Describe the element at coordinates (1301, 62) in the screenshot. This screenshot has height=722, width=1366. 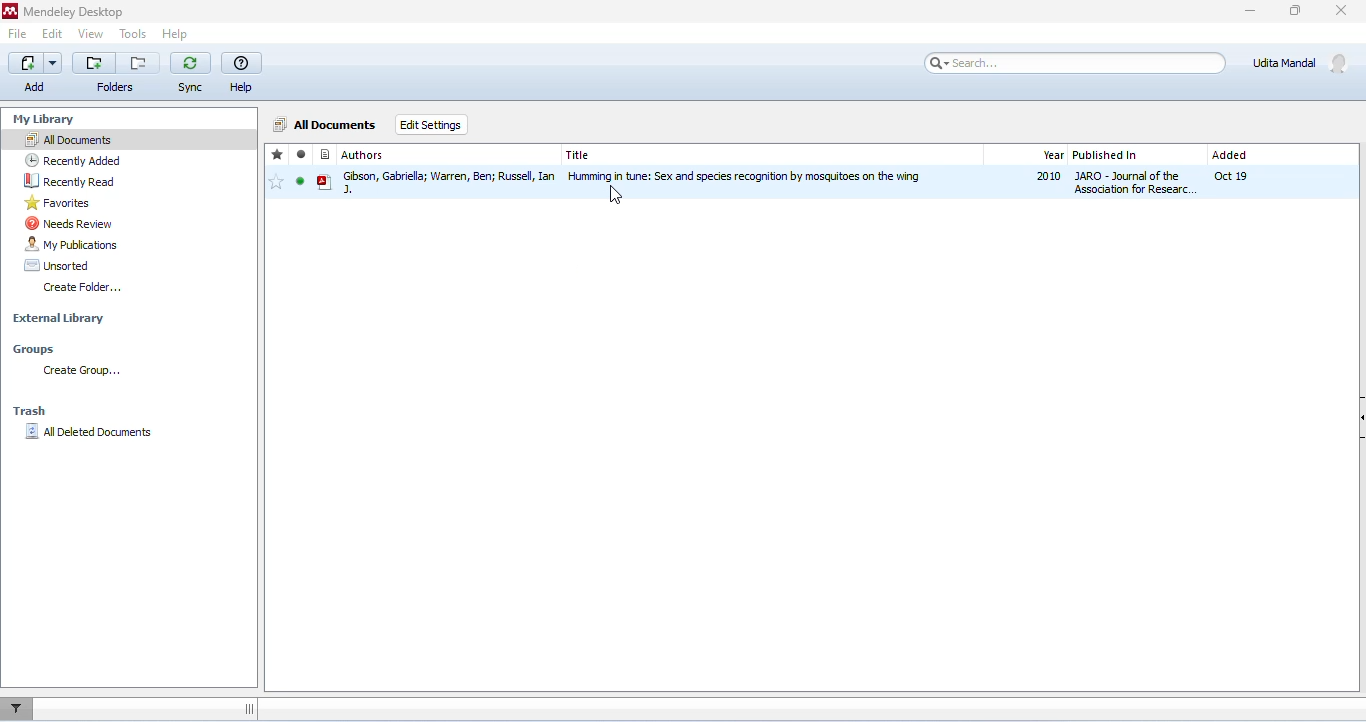
I see `account` at that location.